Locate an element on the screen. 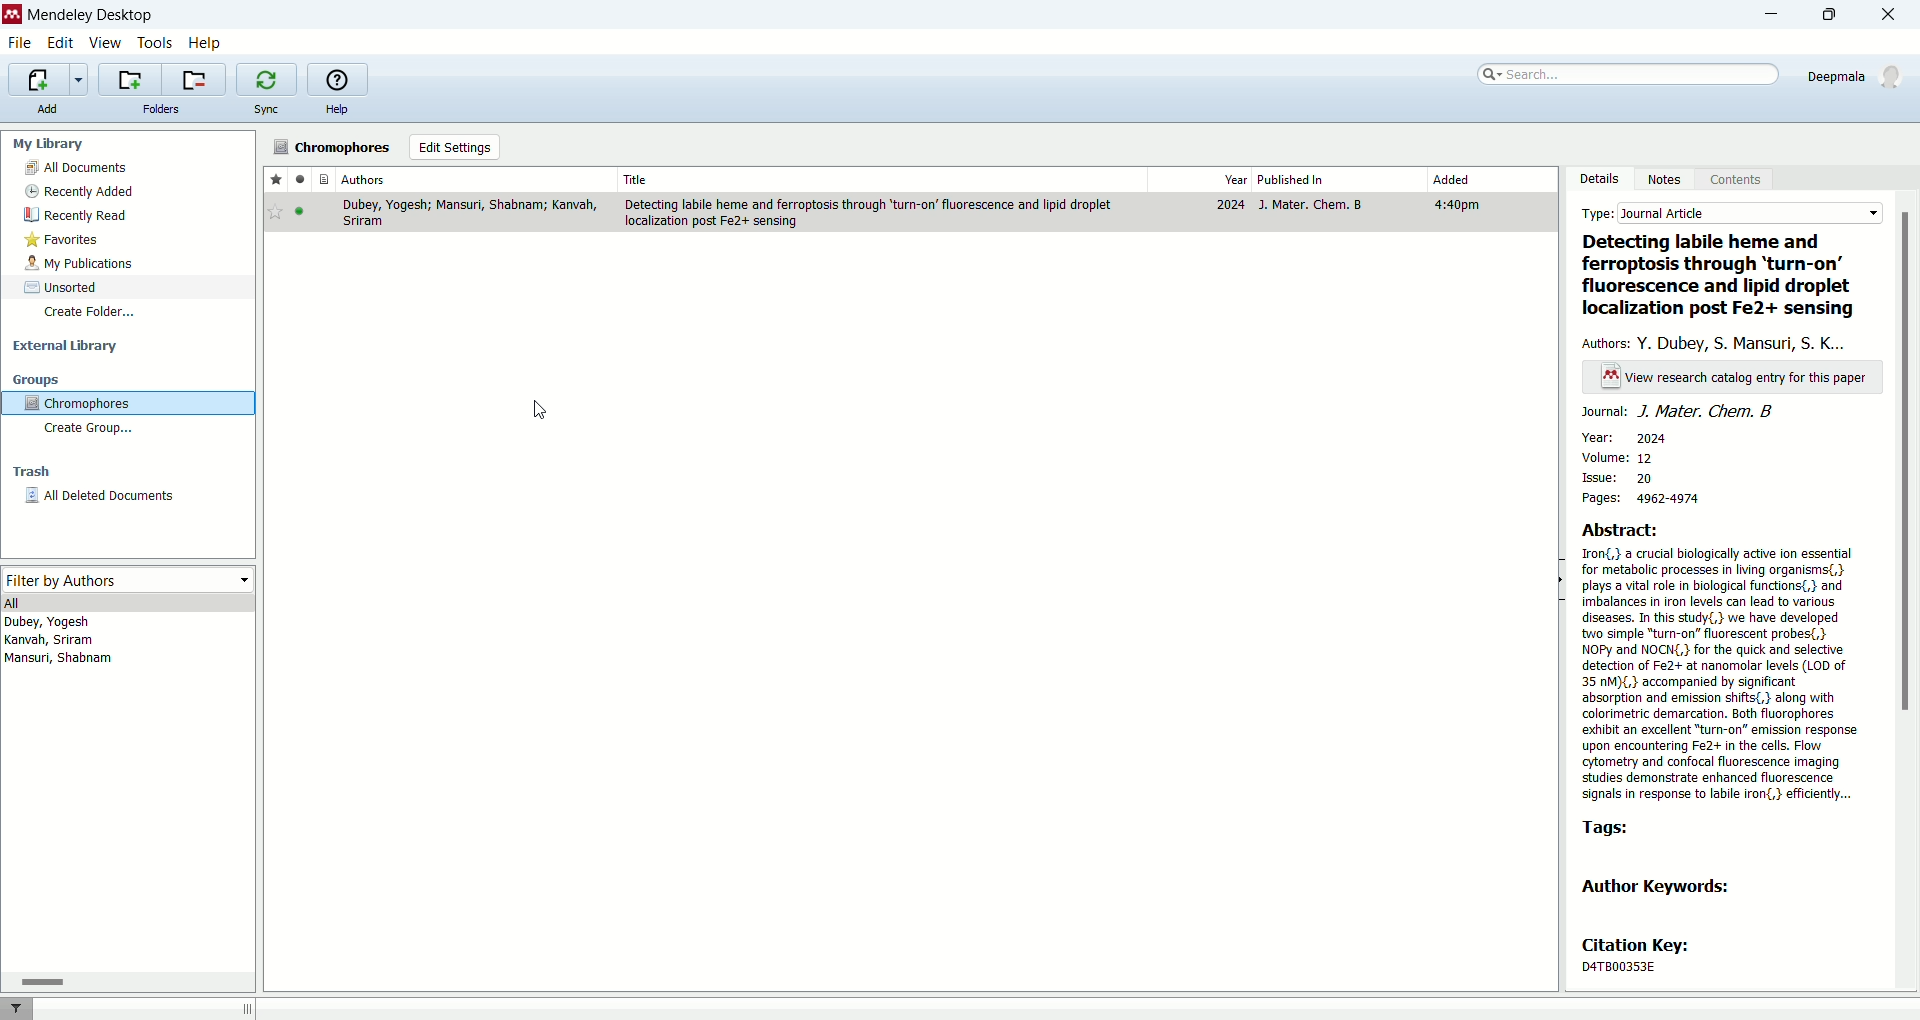 This screenshot has height=1020, width=1920. documents is located at coordinates (321, 180).